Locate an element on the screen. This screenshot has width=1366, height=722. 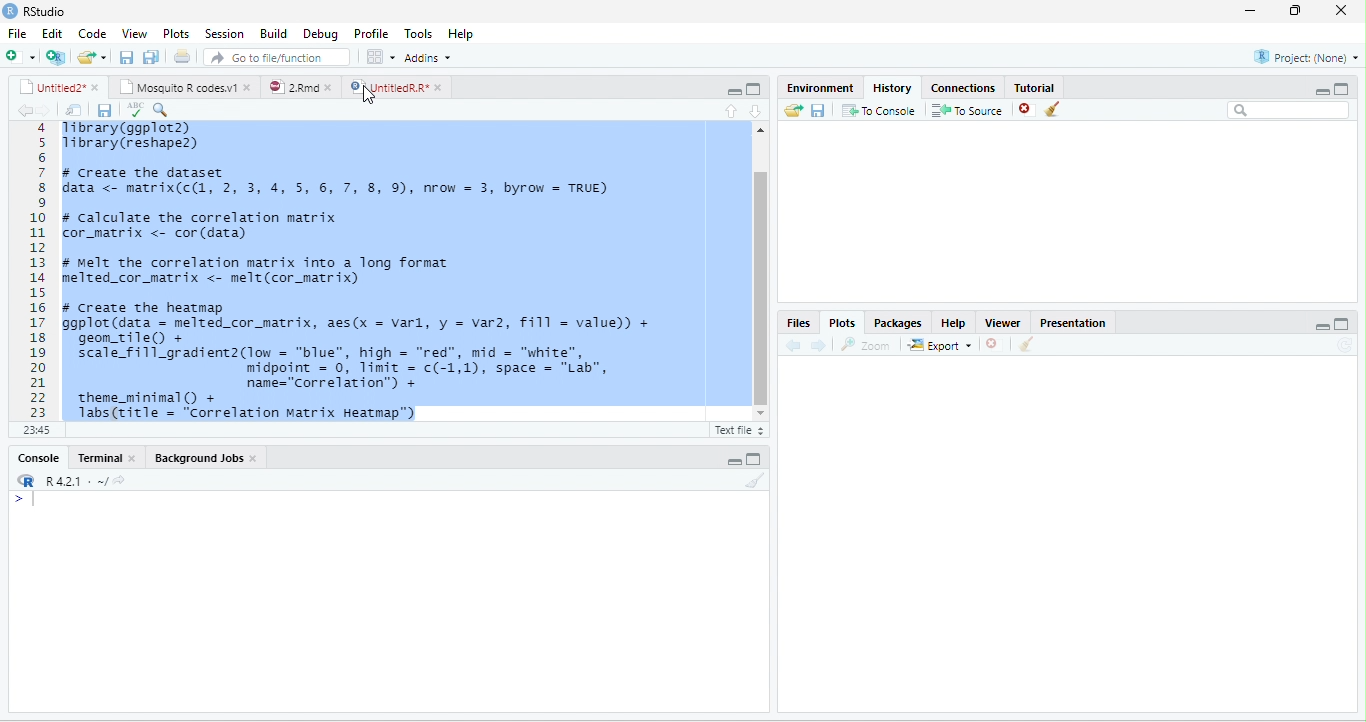
add file is located at coordinates (33, 57).